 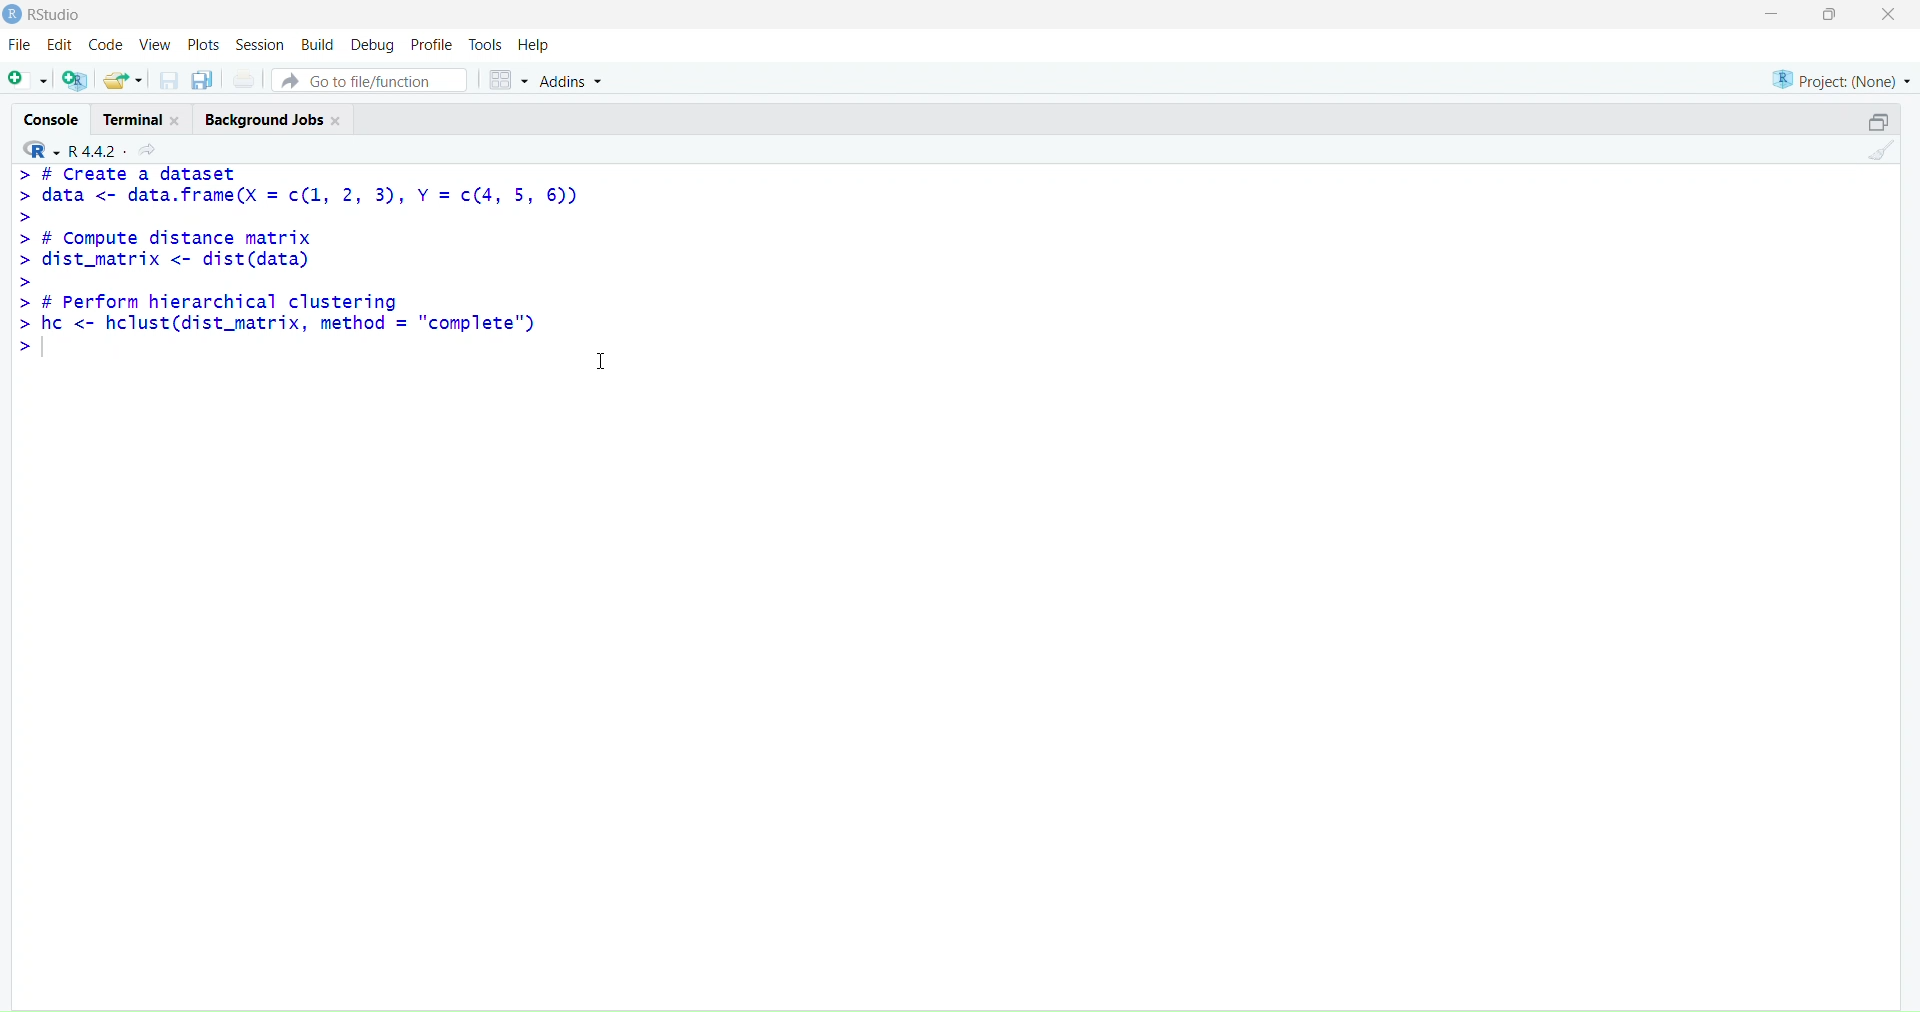 I want to click on Go to file/function, so click(x=376, y=78).